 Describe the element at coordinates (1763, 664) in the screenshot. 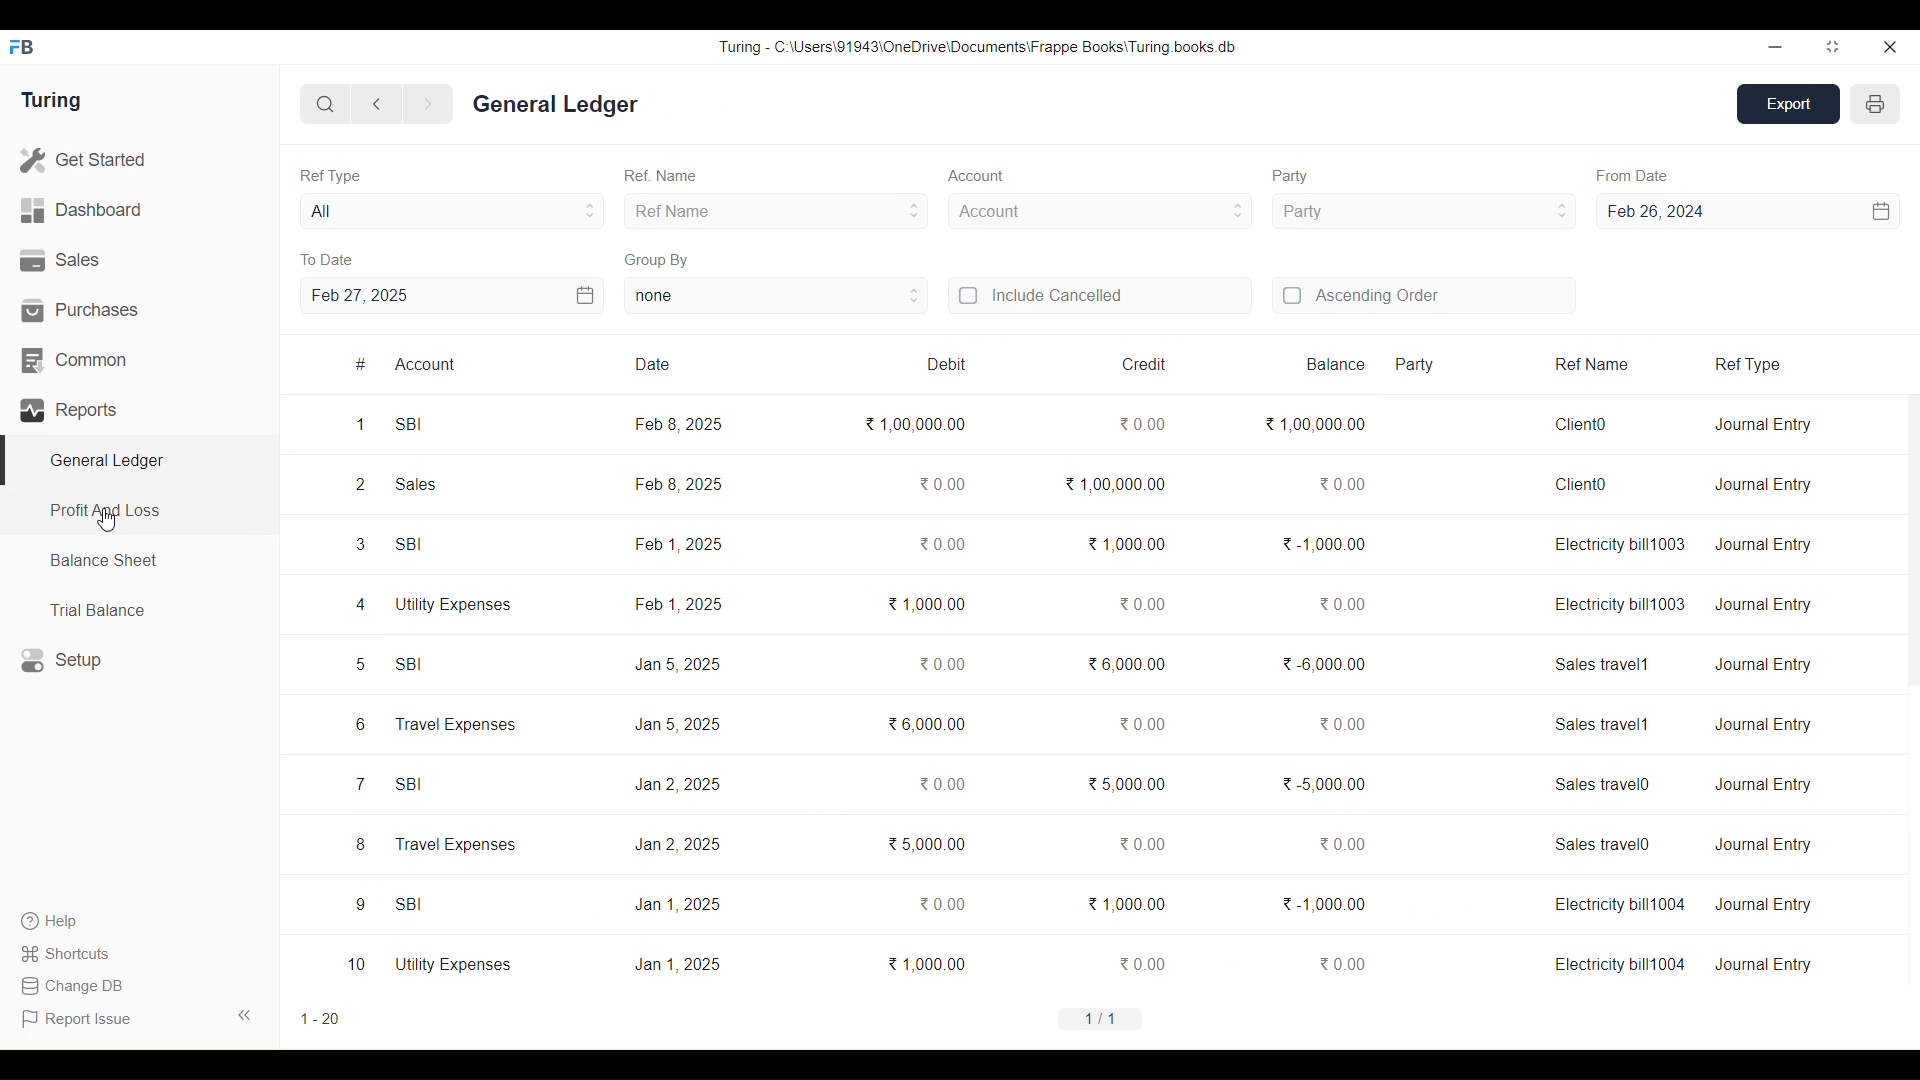

I see `Journal Entry` at that location.